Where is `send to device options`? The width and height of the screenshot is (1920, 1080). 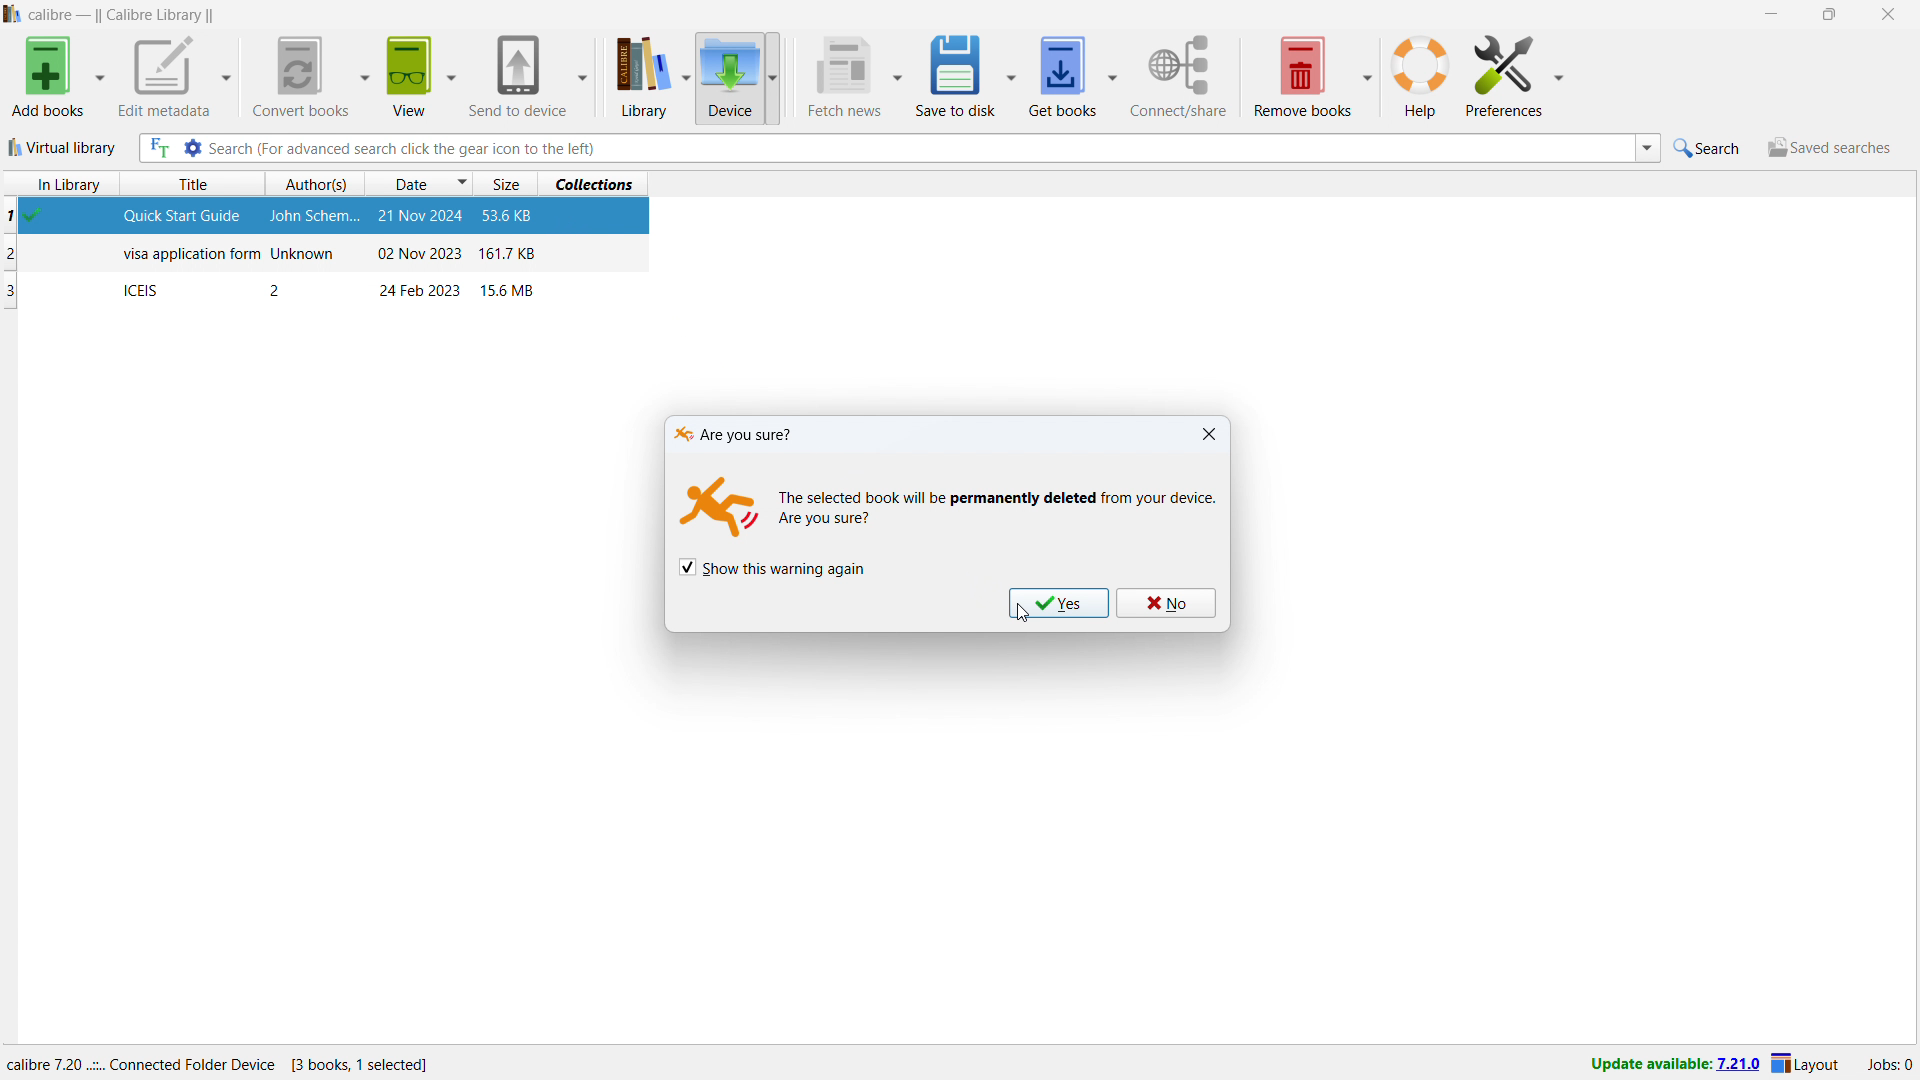 send to device options is located at coordinates (581, 76).